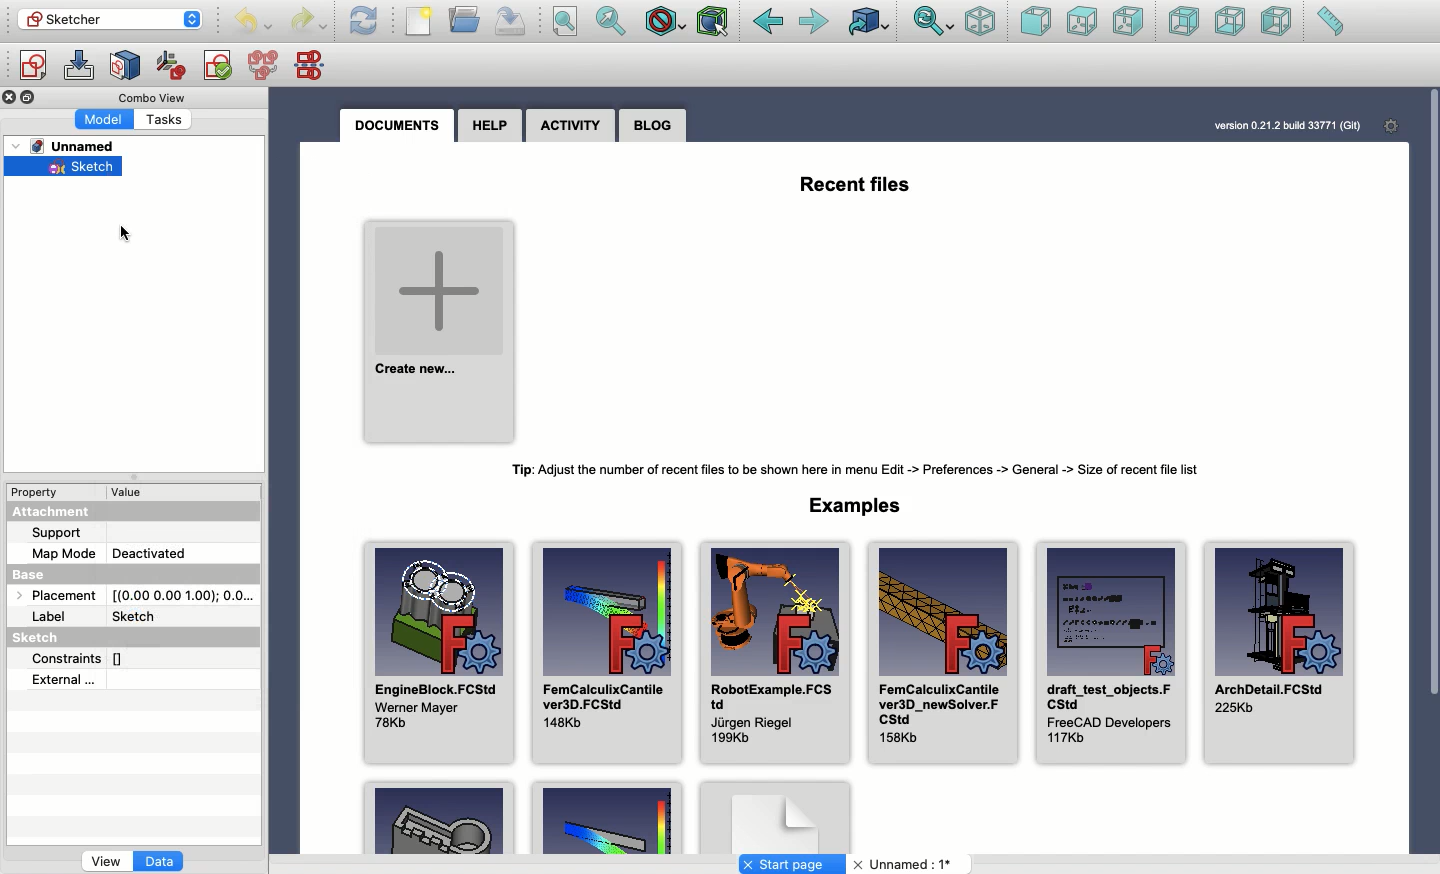 The width and height of the screenshot is (1440, 874). What do you see at coordinates (768, 22) in the screenshot?
I see `Back` at bounding box center [768, 22].